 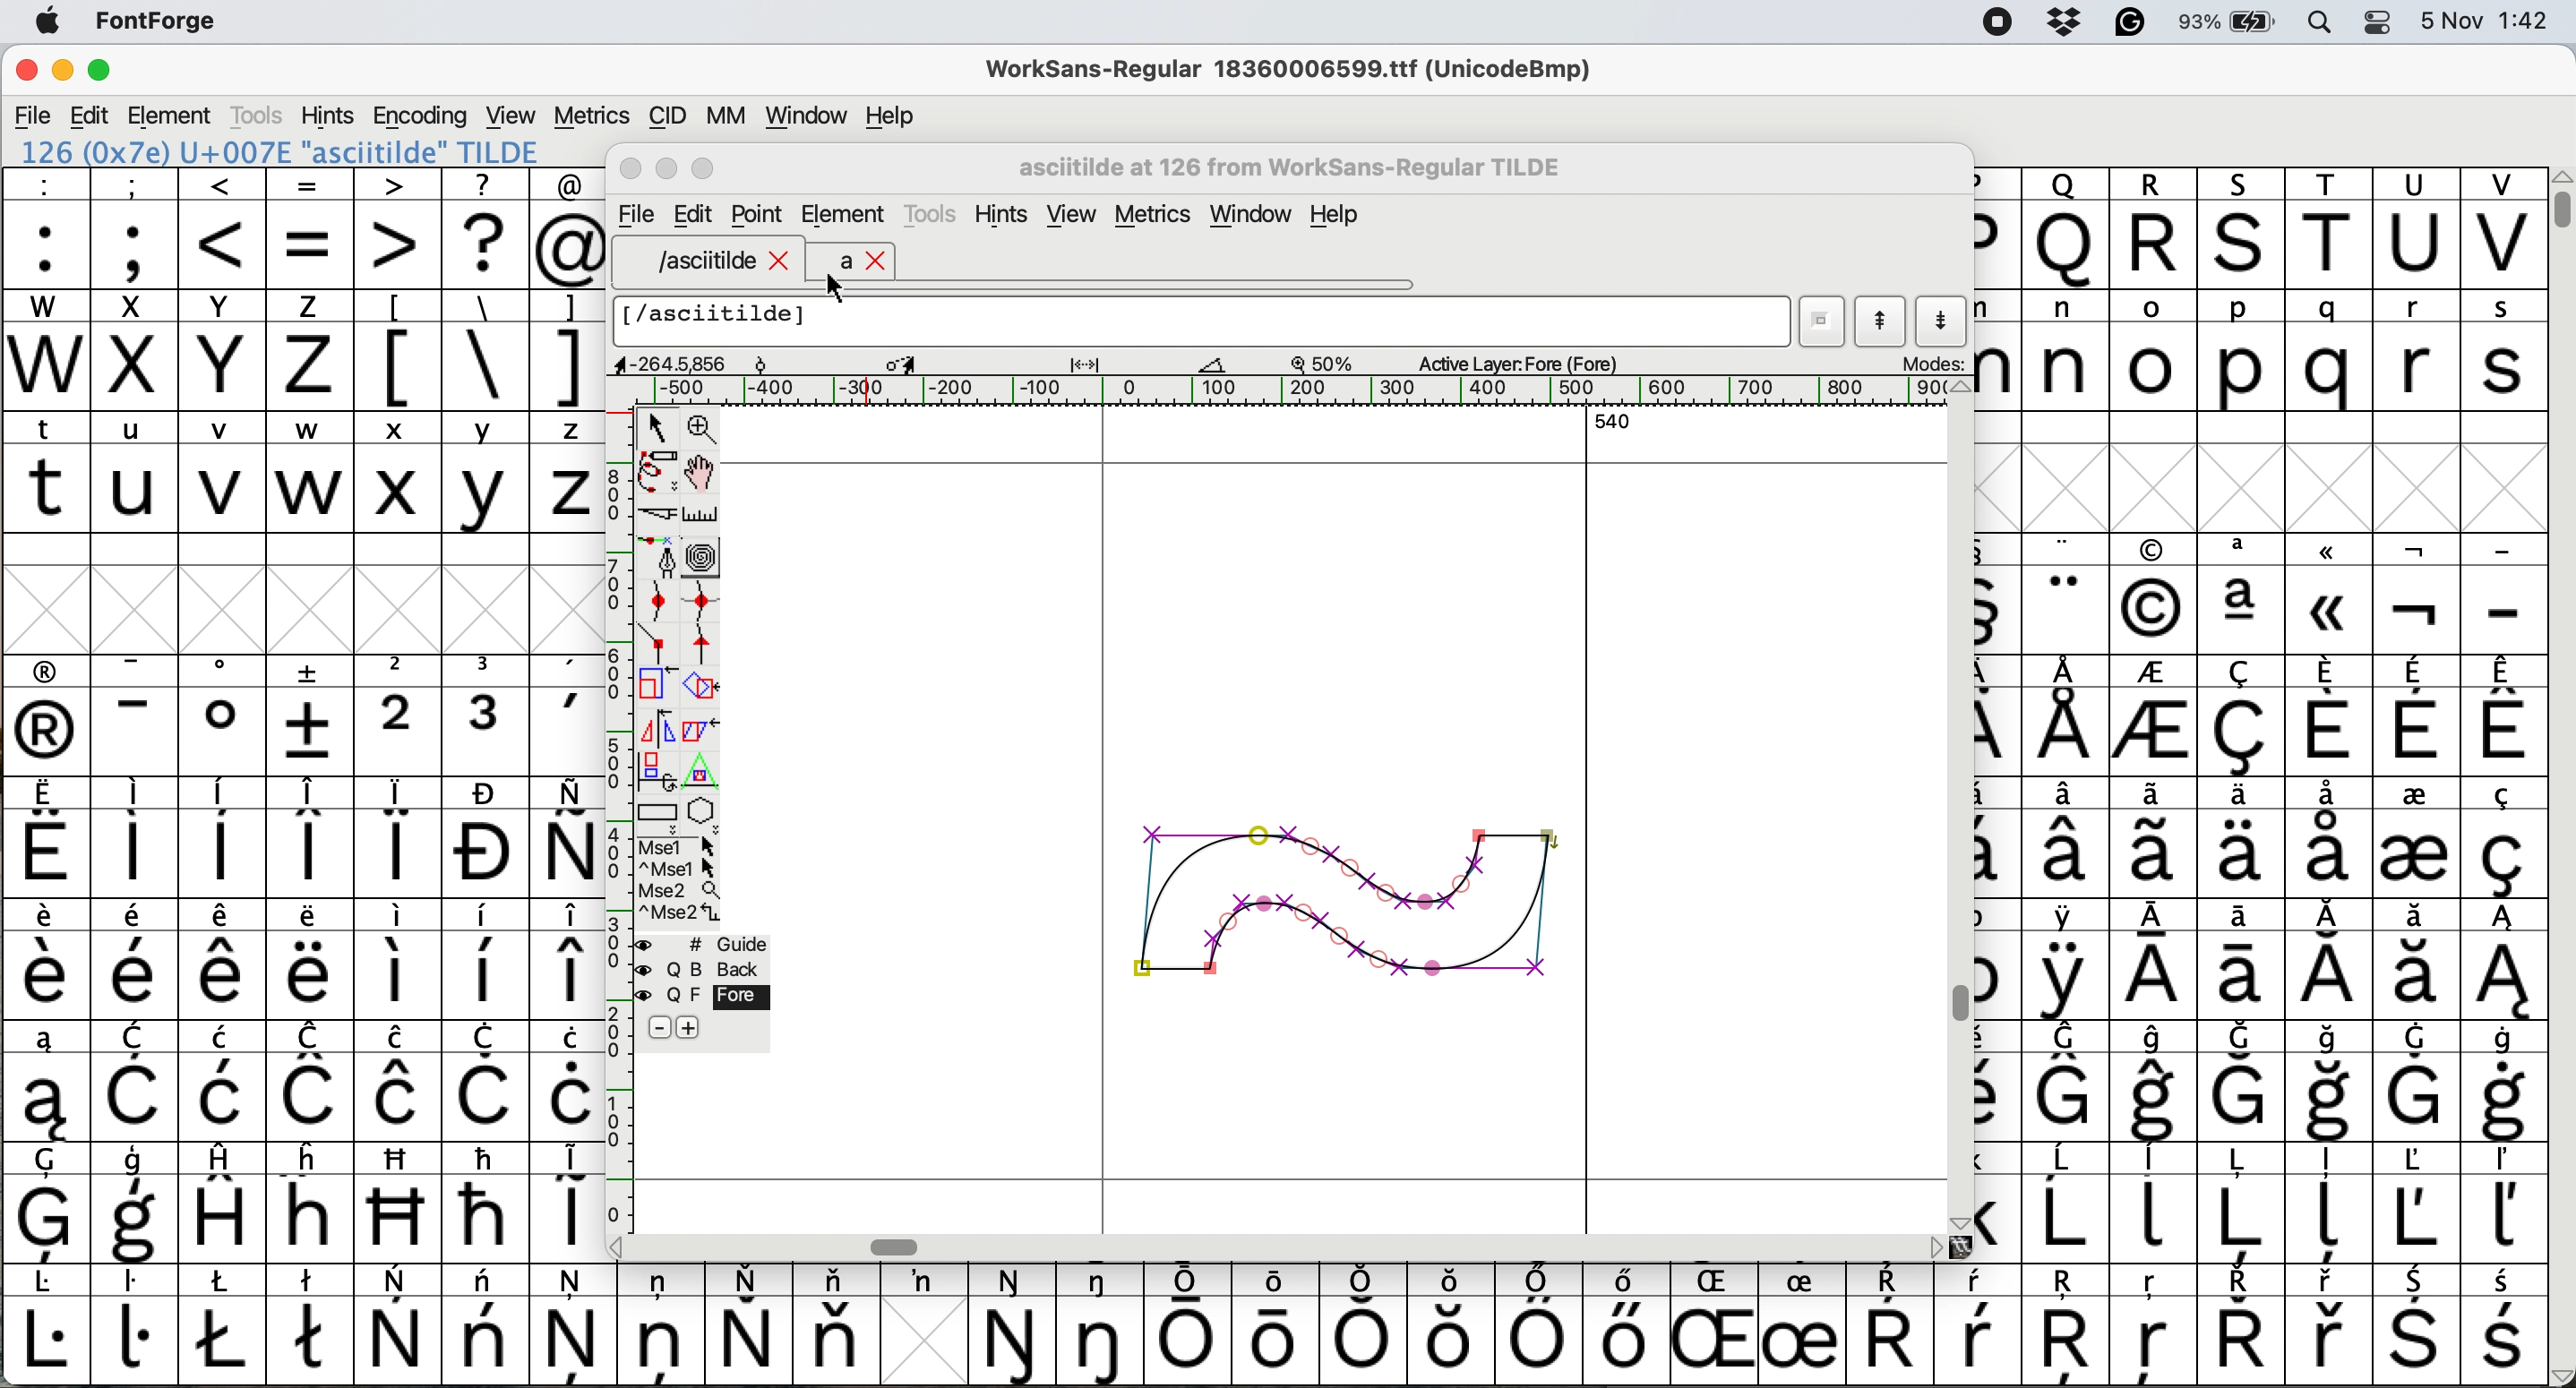 I want to click on symbol, so click(x=2247, y=836).